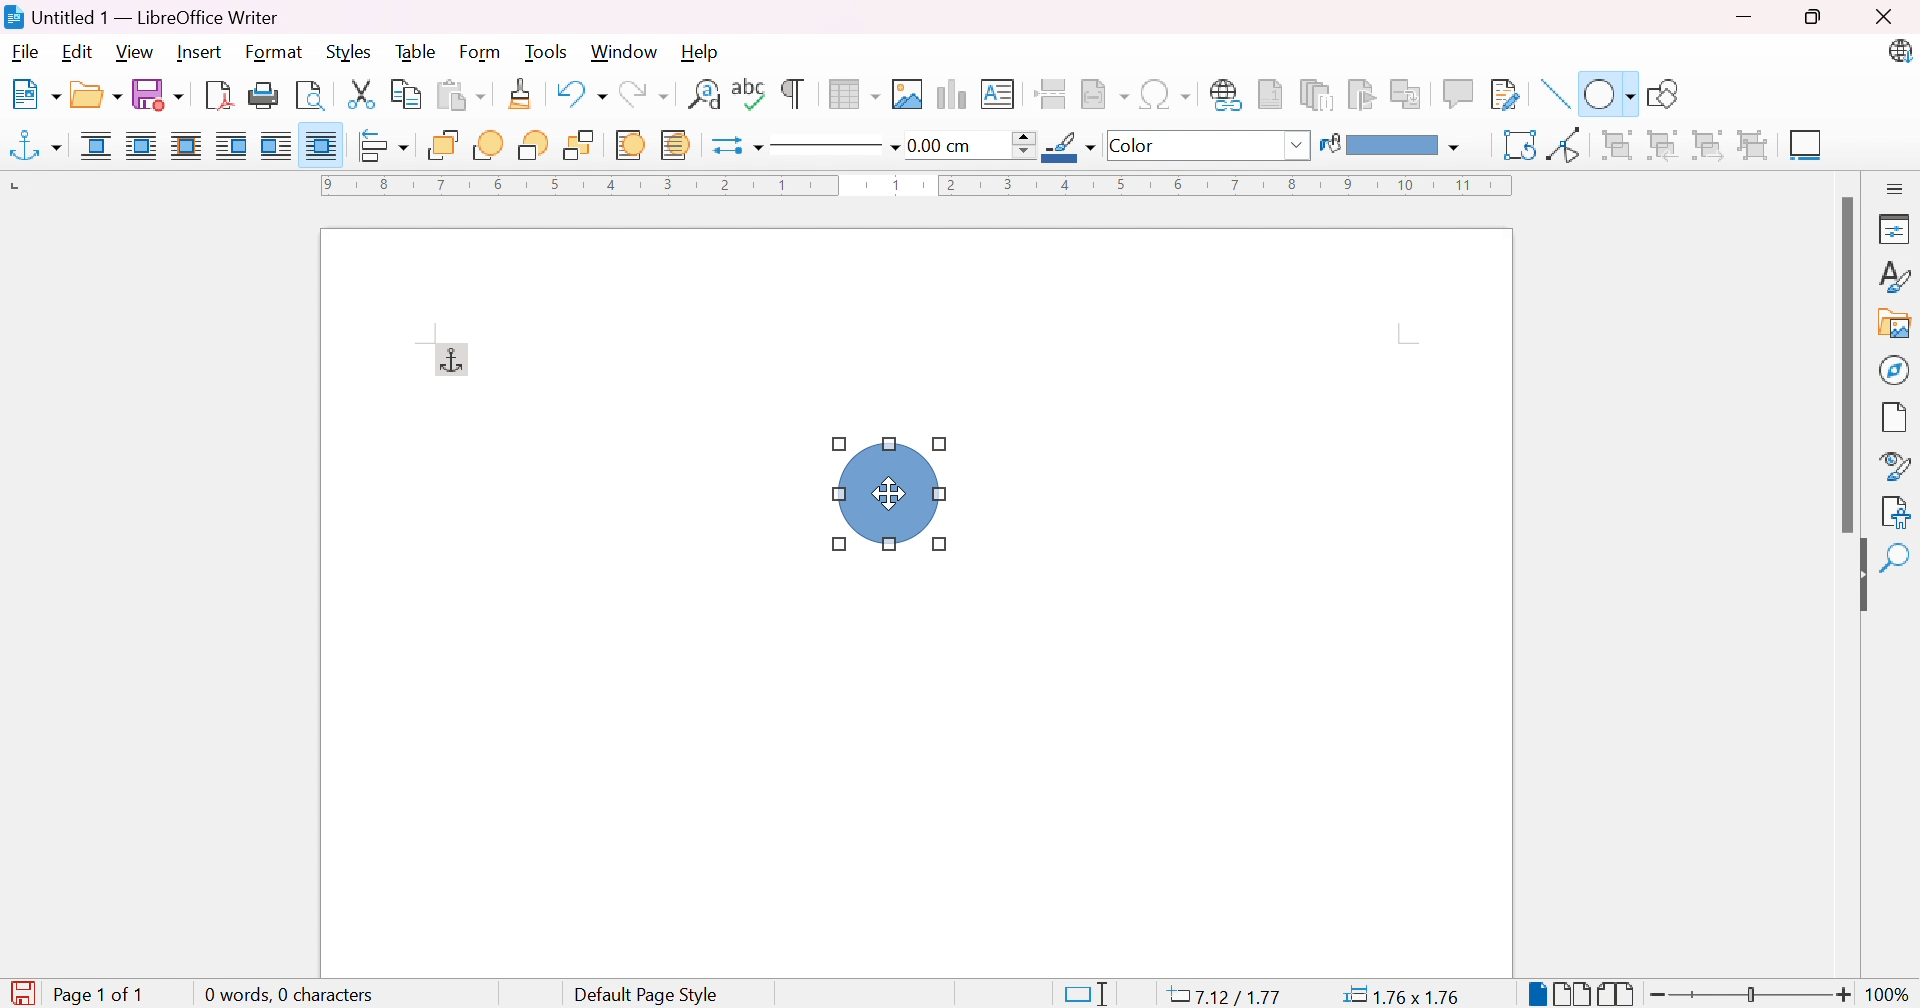  Describe the element at coordinates (141, 17) in the screenshot. I see `Untitled 1 - LibreOffice Writer` at that location.